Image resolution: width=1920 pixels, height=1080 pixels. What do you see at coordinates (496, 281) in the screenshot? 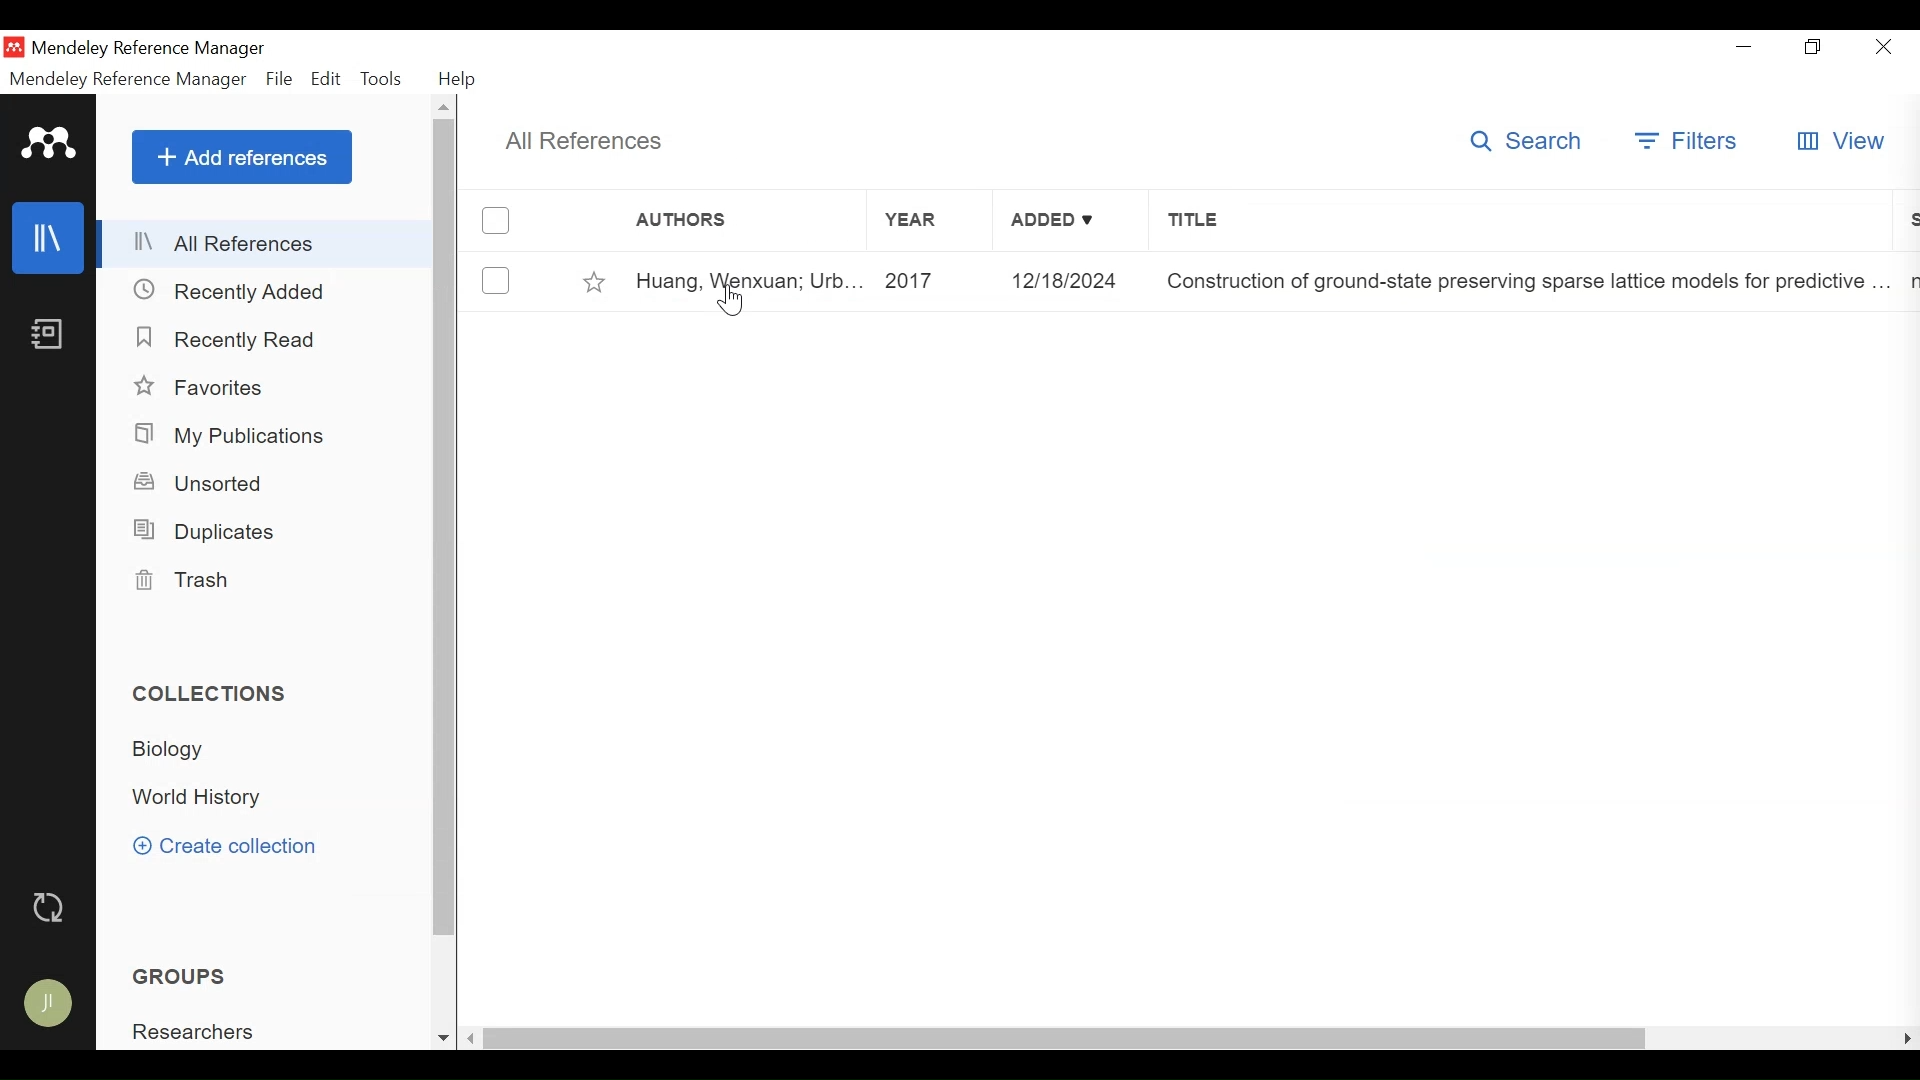
I see `(un)select` at bounding box center [496, 281].